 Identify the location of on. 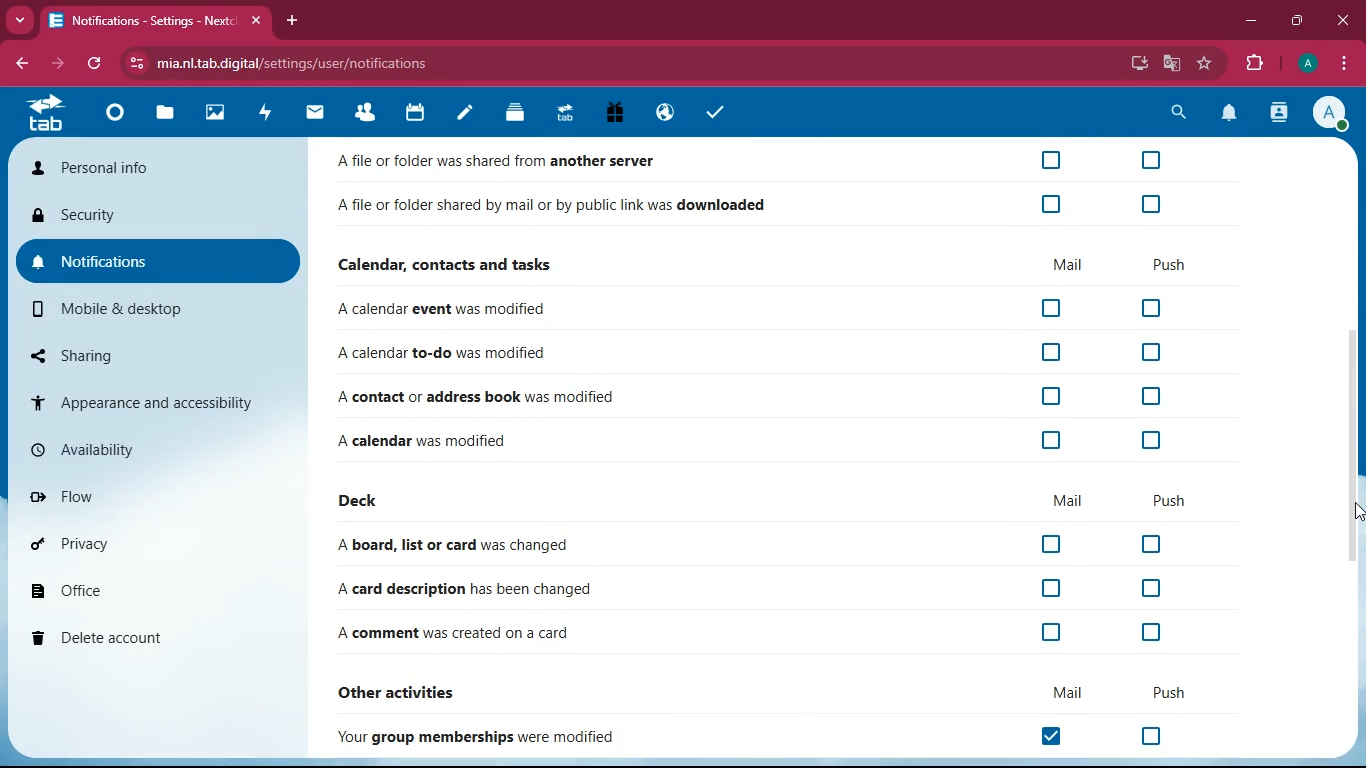
(1058, 737).